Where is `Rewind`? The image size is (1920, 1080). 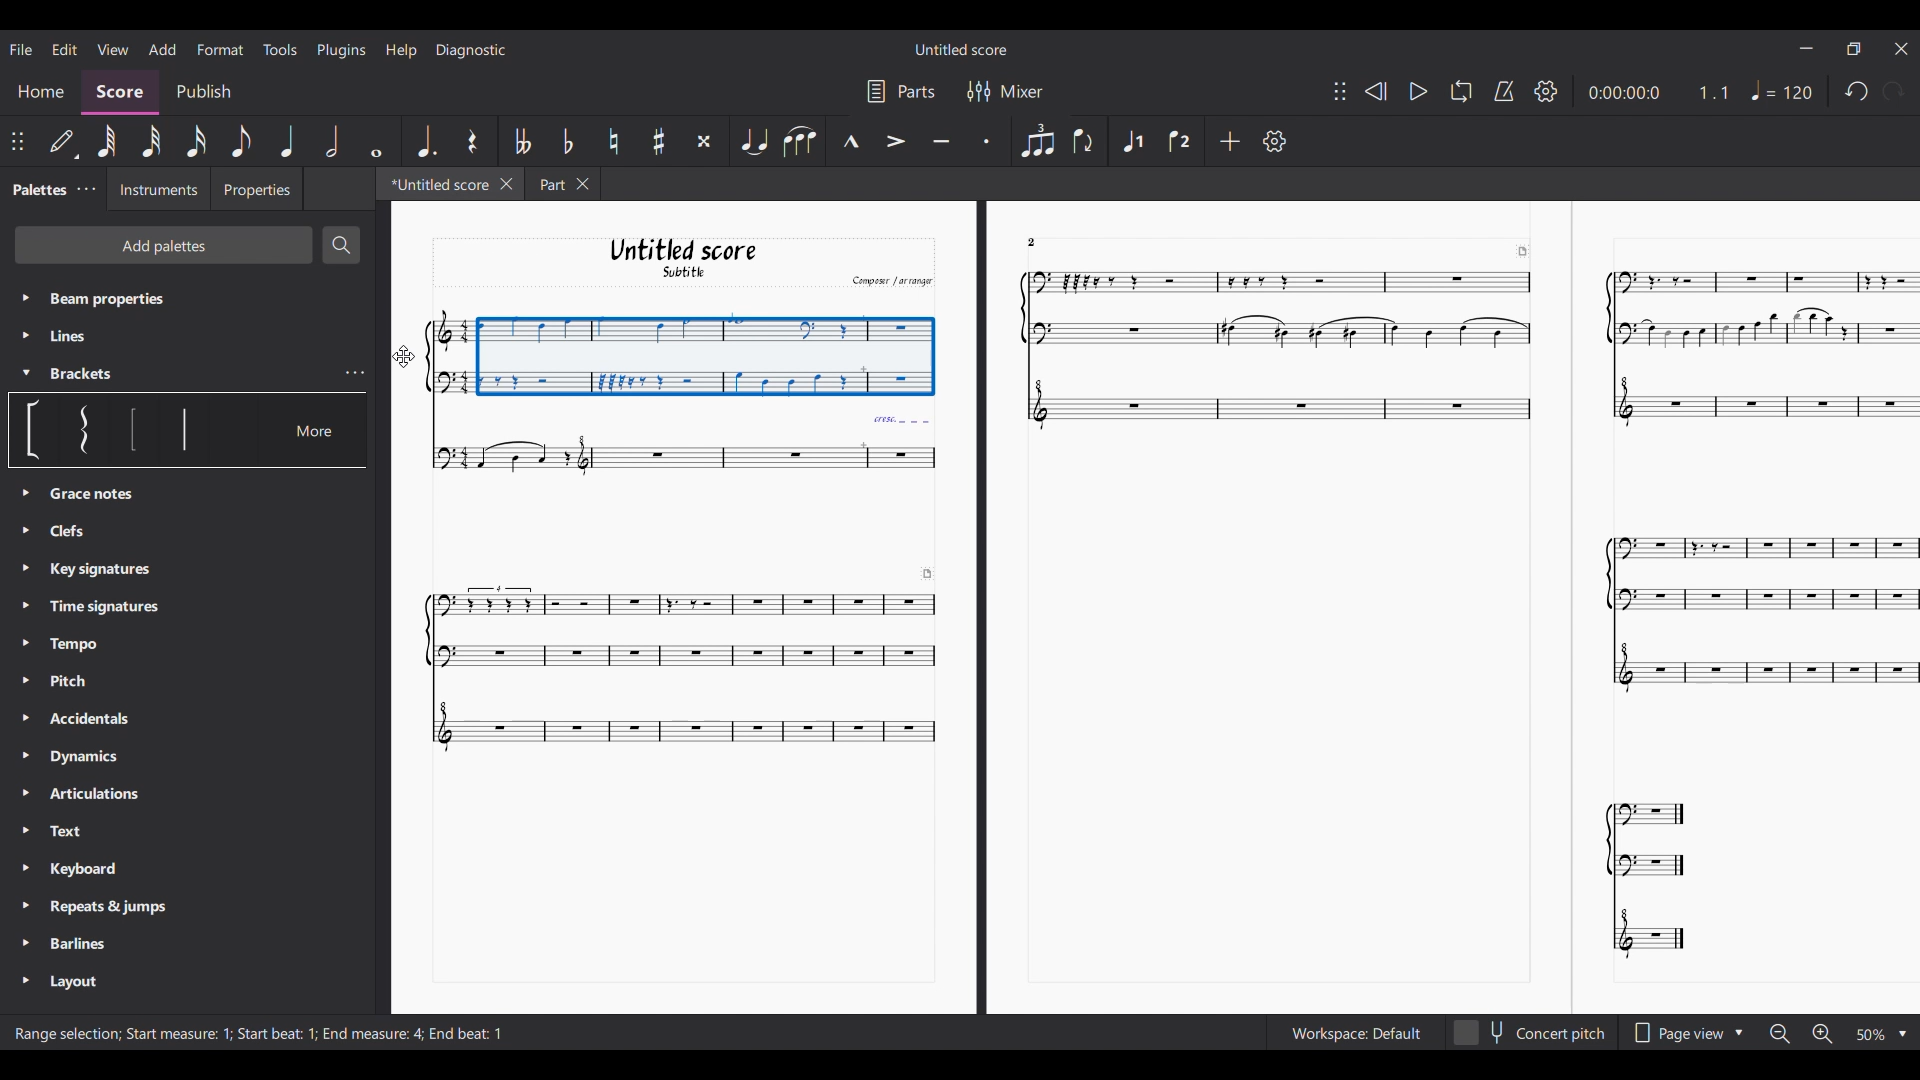 Rewind is located at coordinates (1375, 91).